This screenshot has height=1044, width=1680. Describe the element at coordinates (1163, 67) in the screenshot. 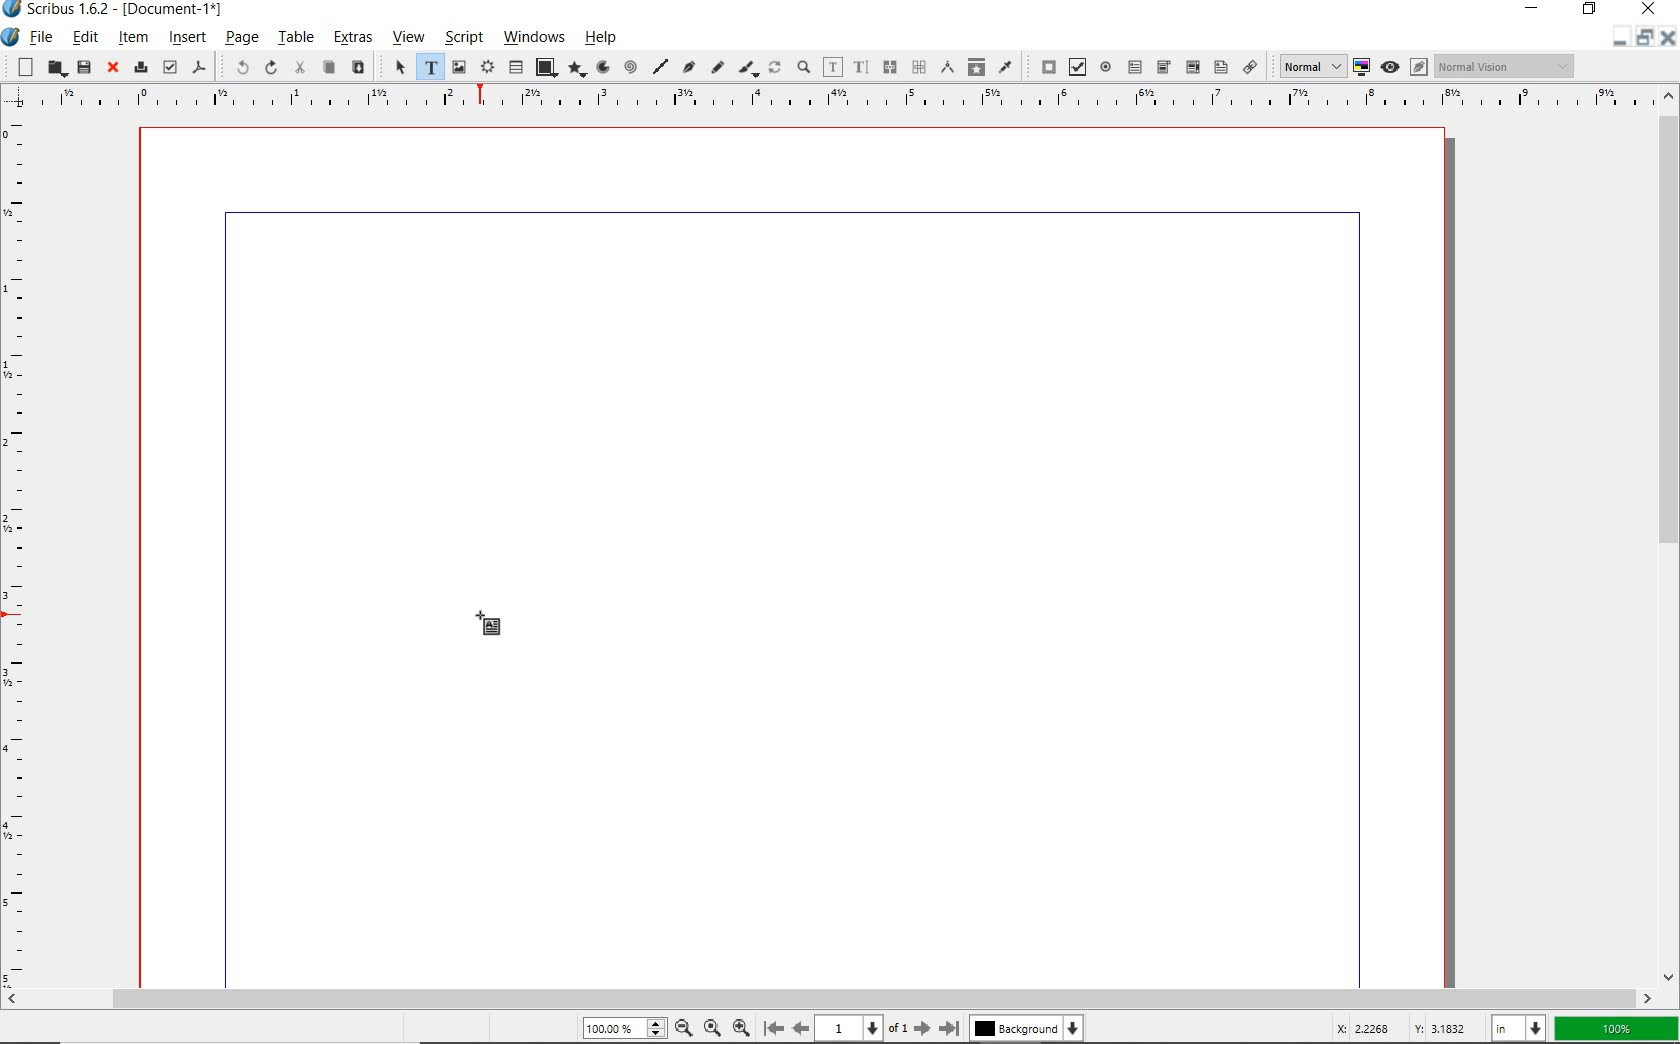

I see `pdf combo box` at that location.